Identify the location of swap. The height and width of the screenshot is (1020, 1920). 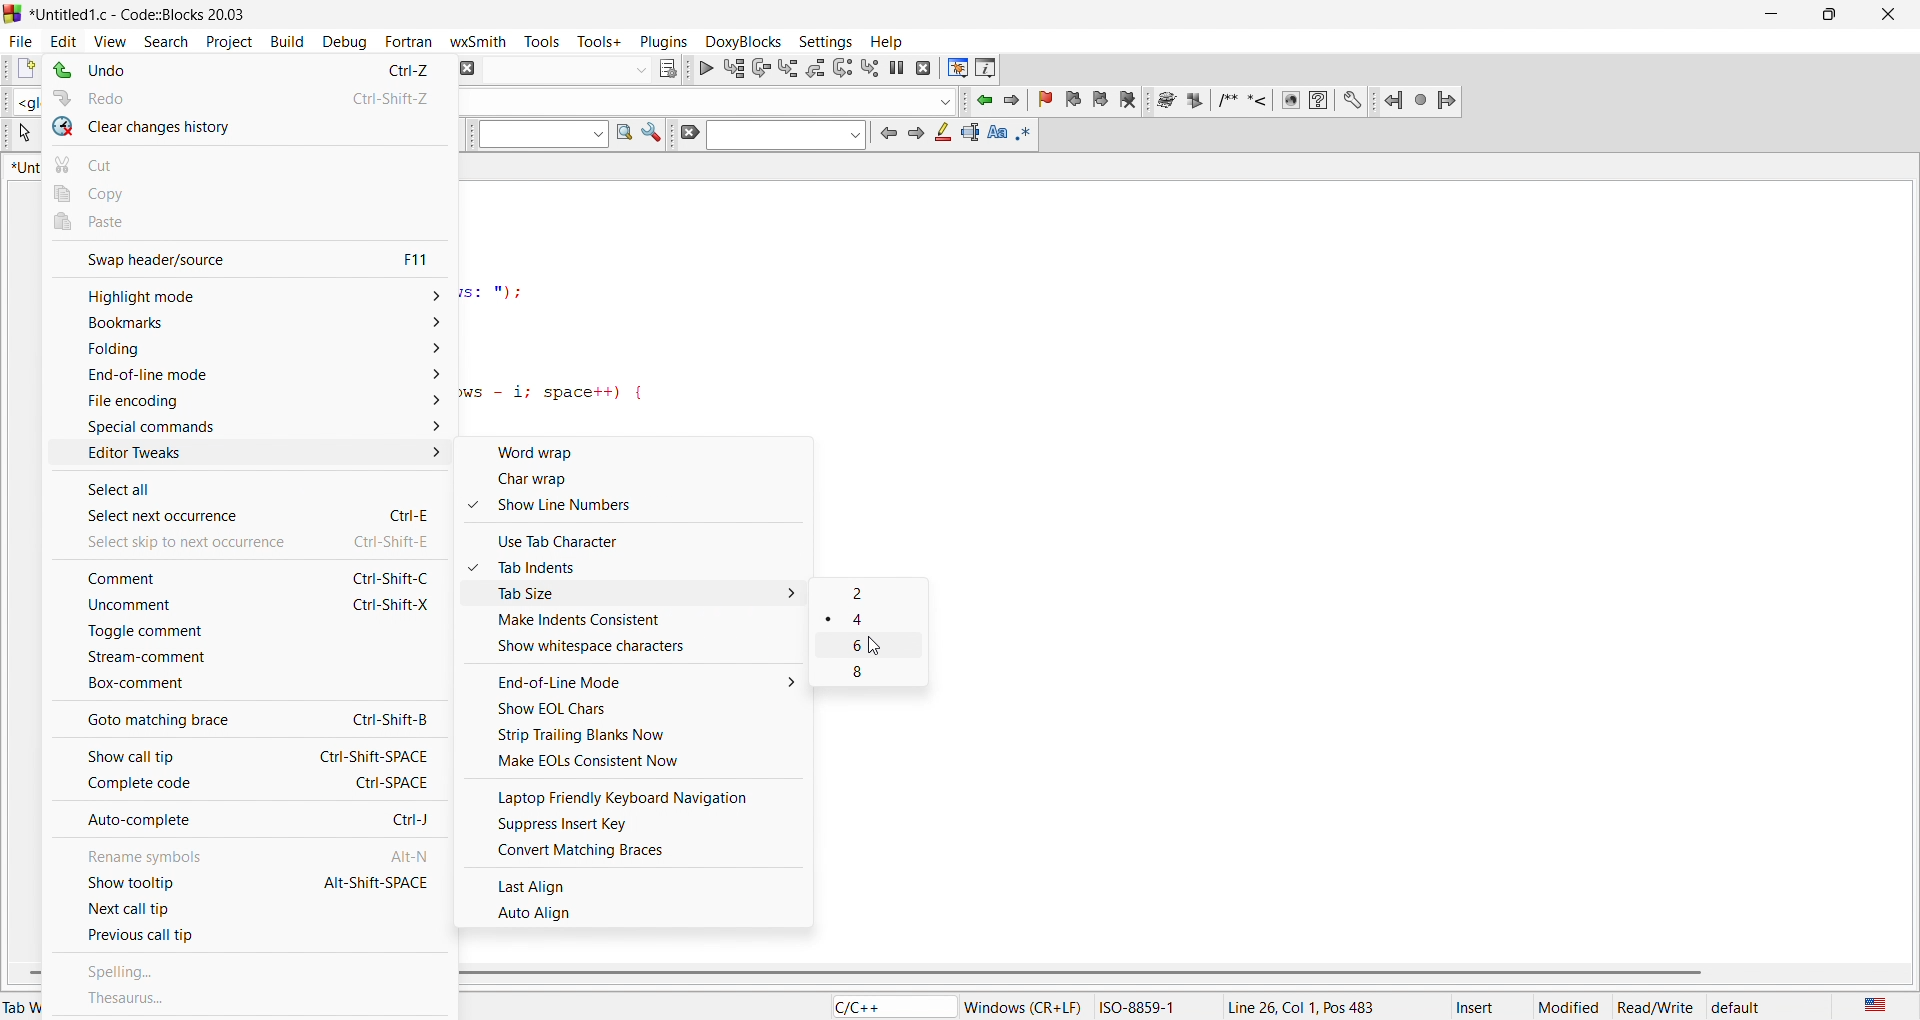
(178, 259).